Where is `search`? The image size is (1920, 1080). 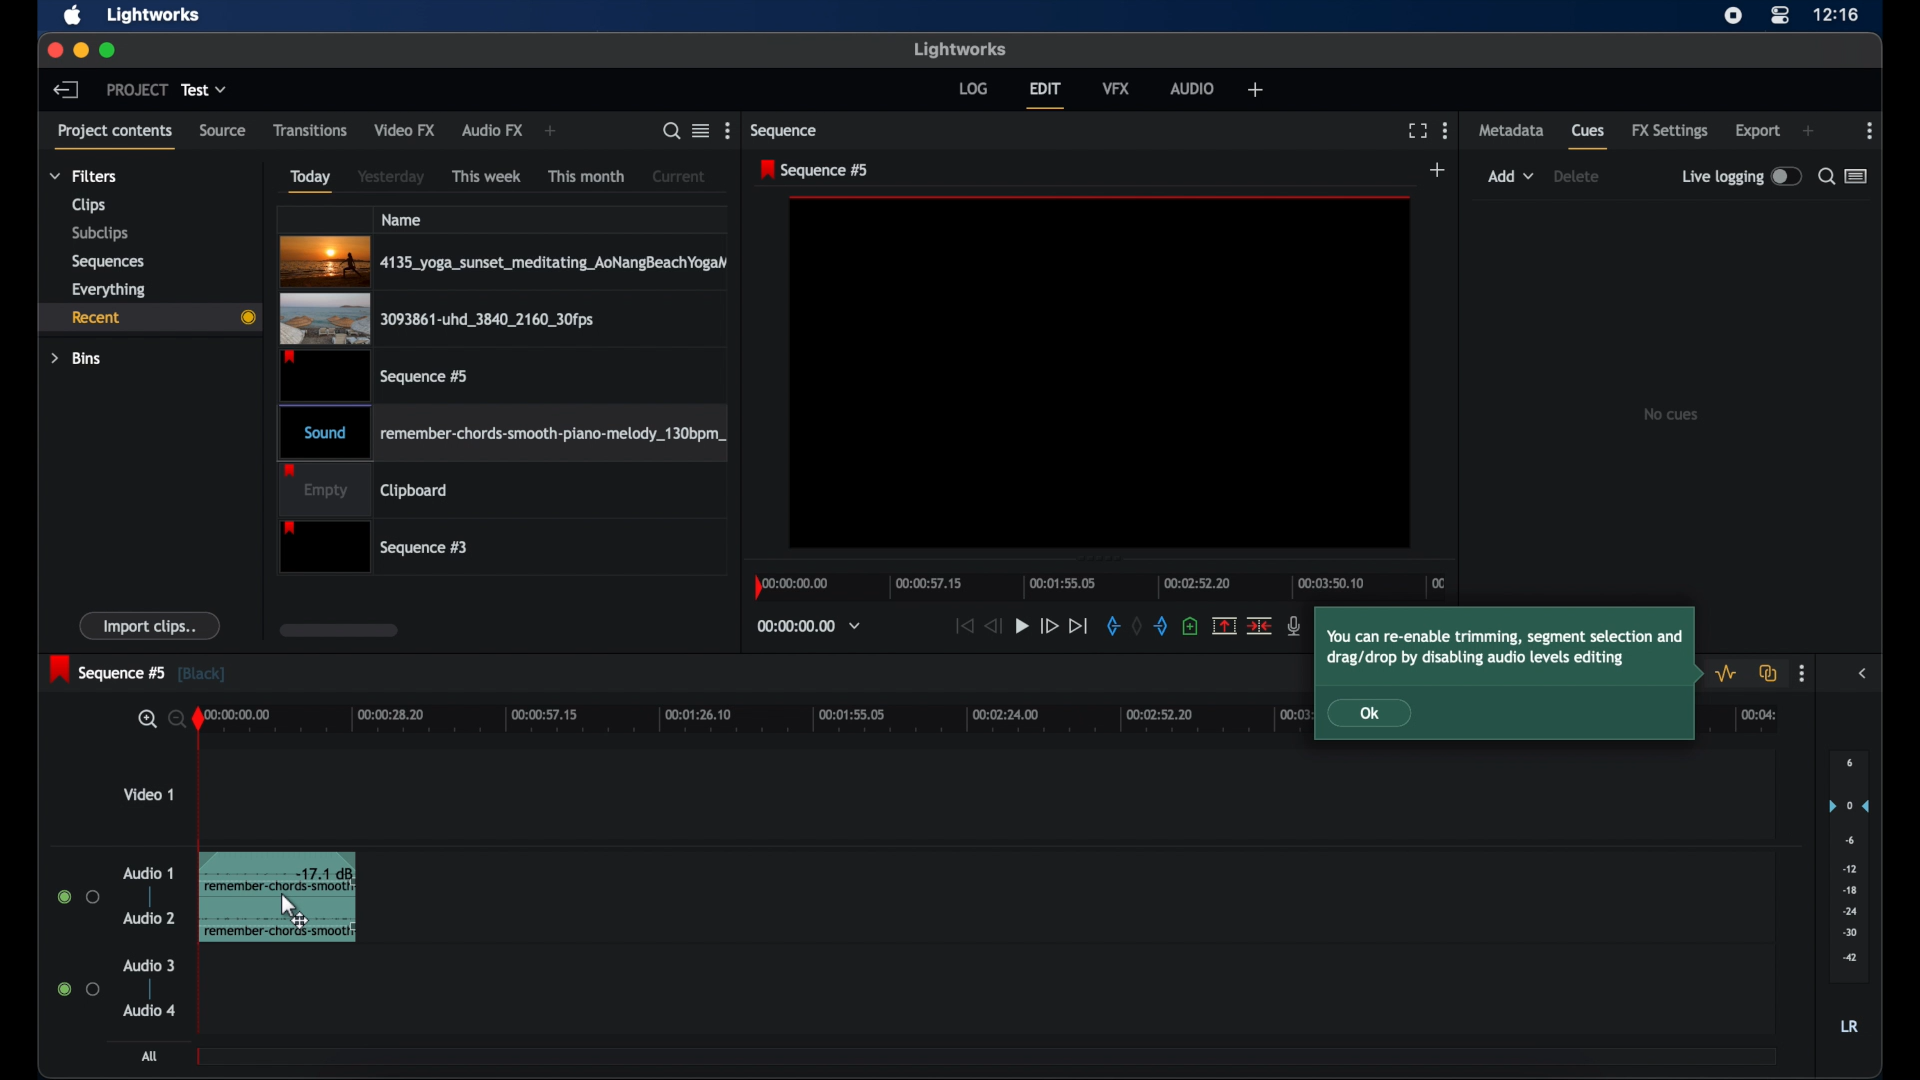
search is located at coordinates (671, 131).